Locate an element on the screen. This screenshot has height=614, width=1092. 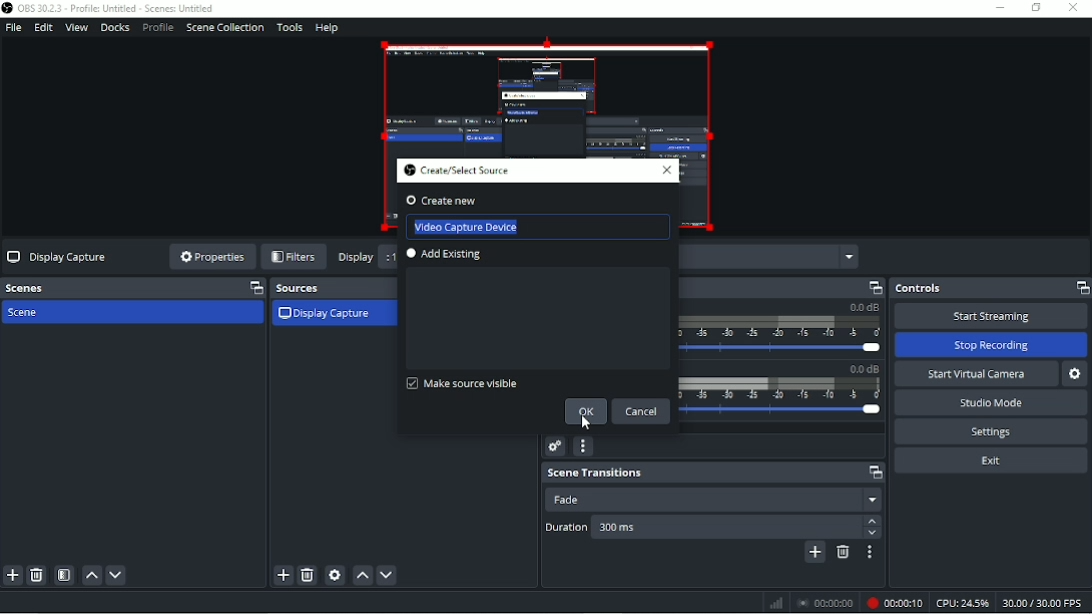
Display capture is located at coordinates (327, 314).